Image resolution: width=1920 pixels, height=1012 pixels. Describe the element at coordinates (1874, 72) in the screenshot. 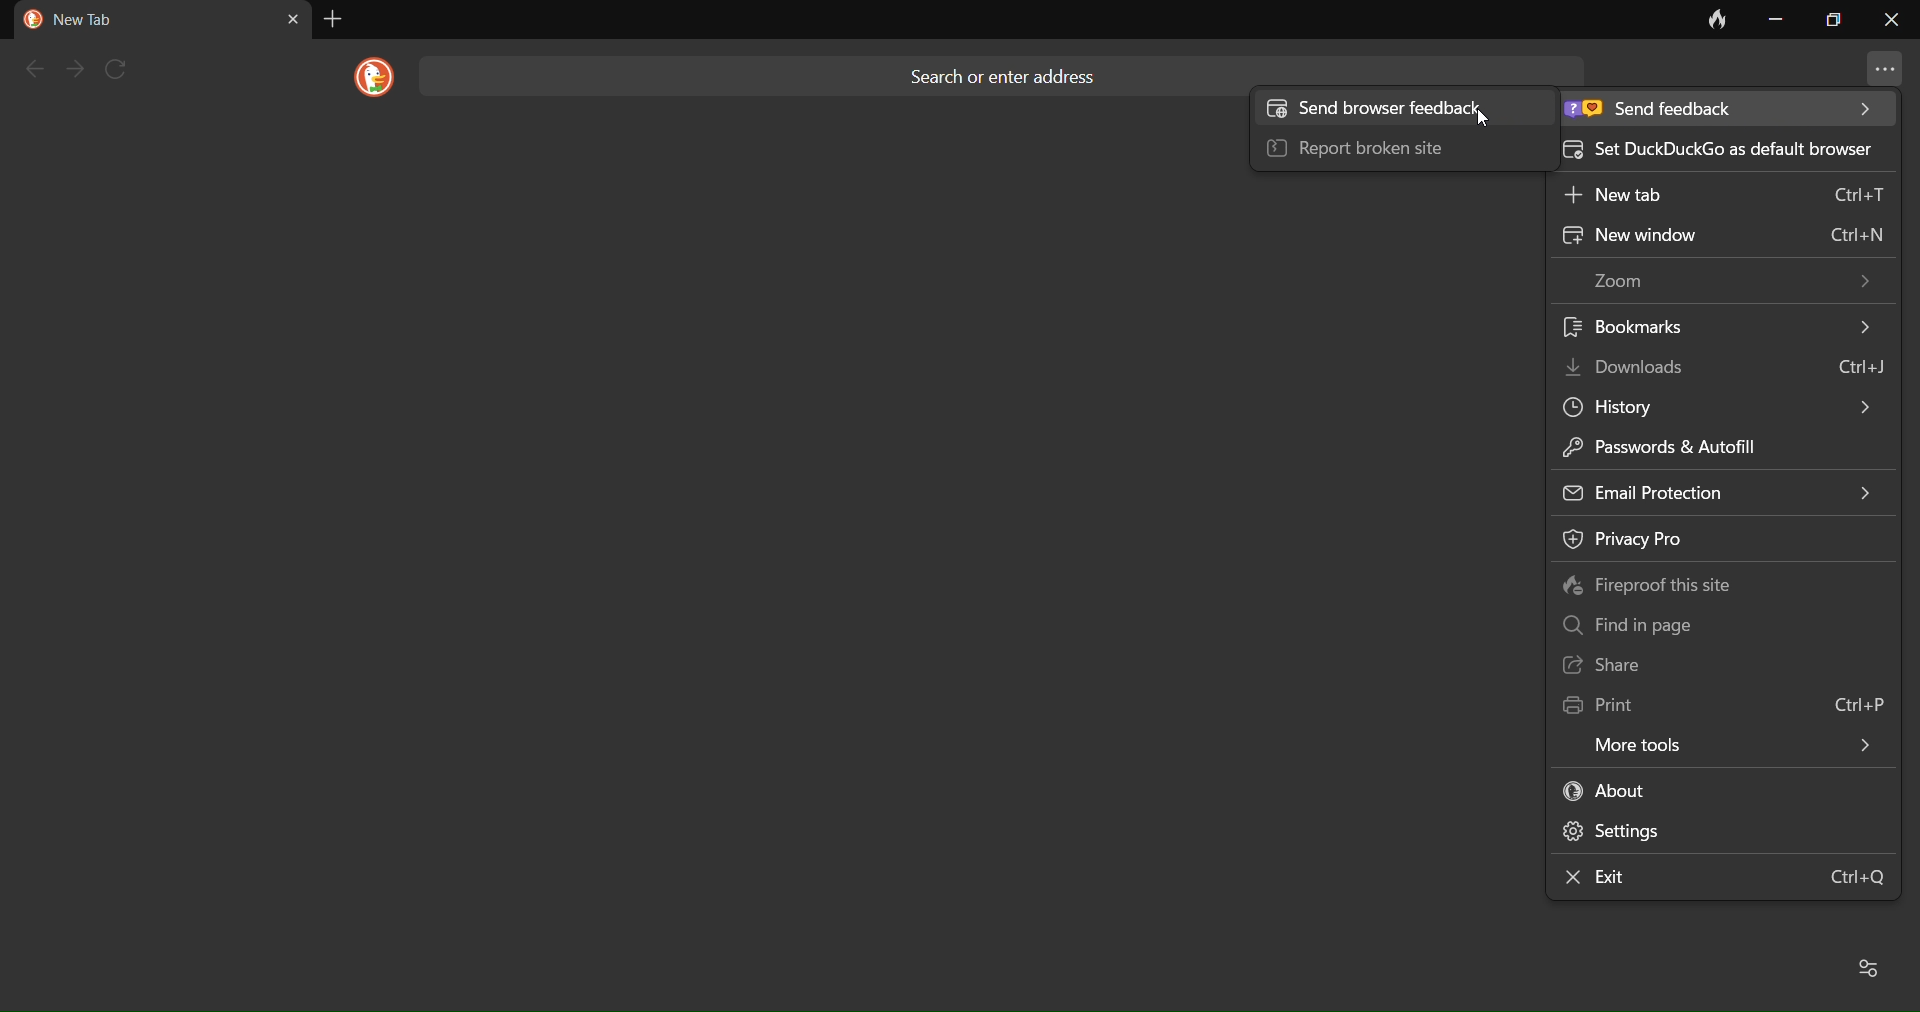

I see `more` at that location.